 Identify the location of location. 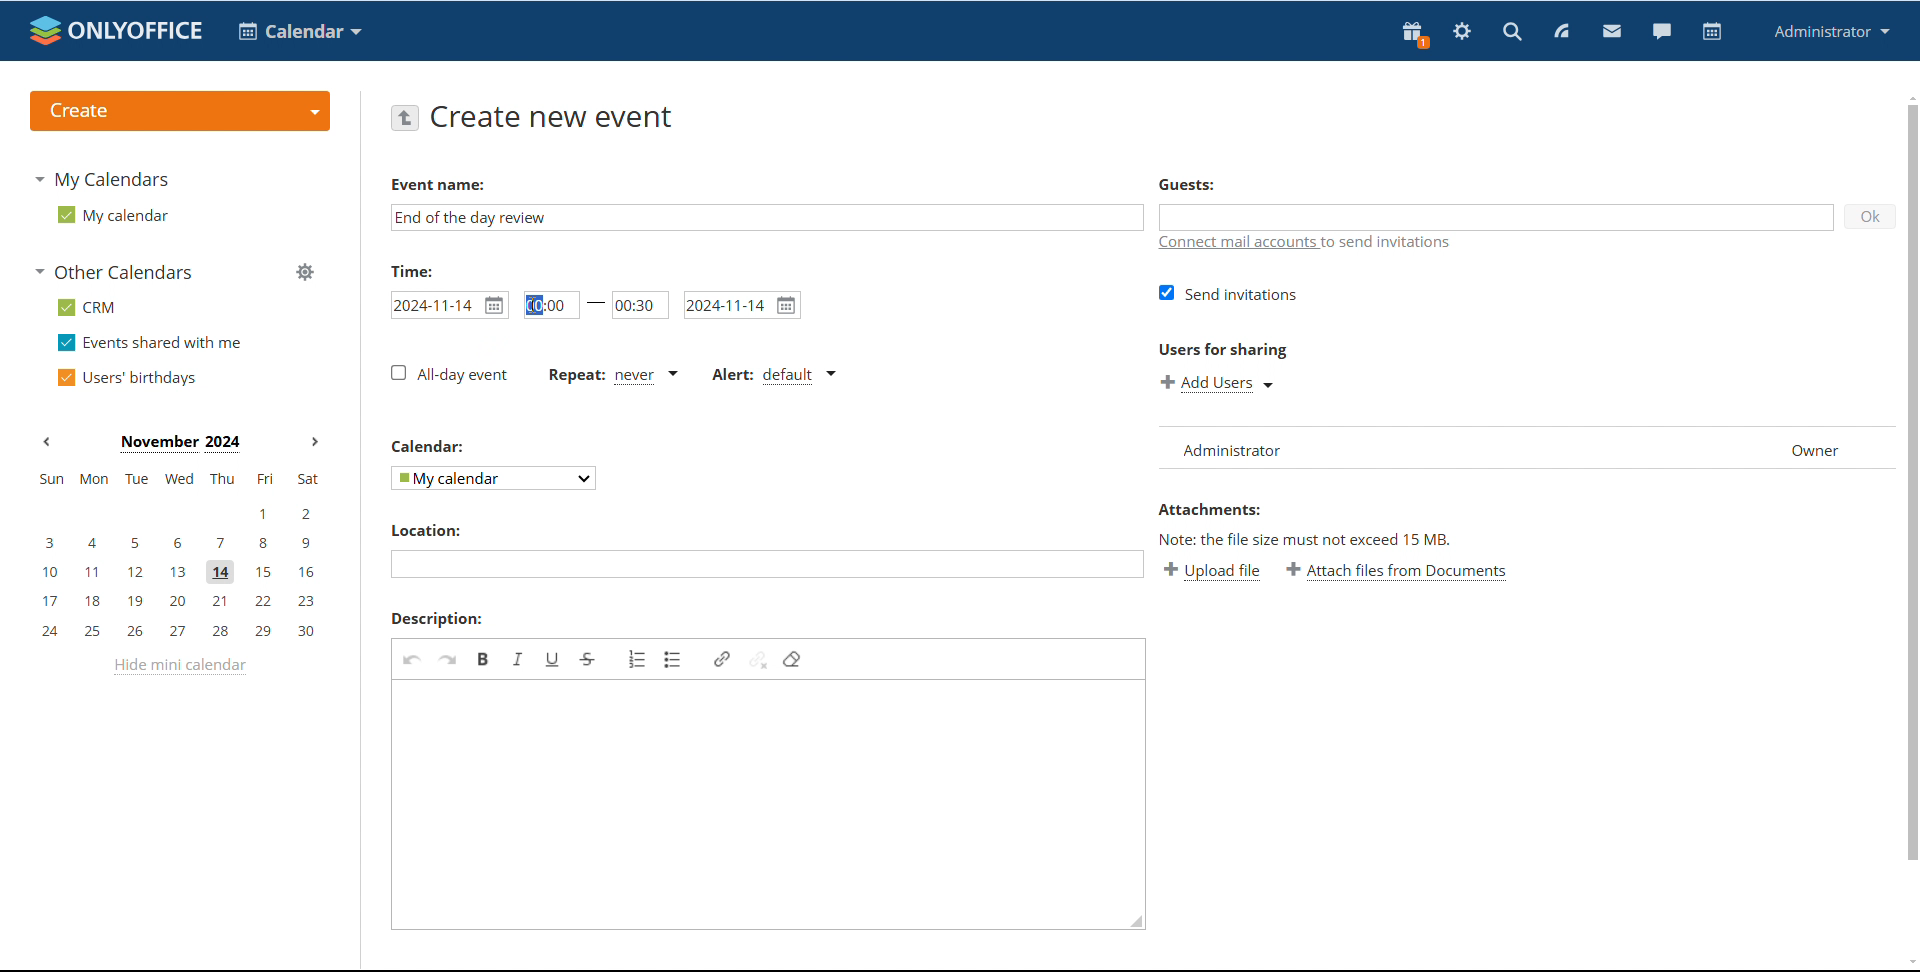
(424, 530).